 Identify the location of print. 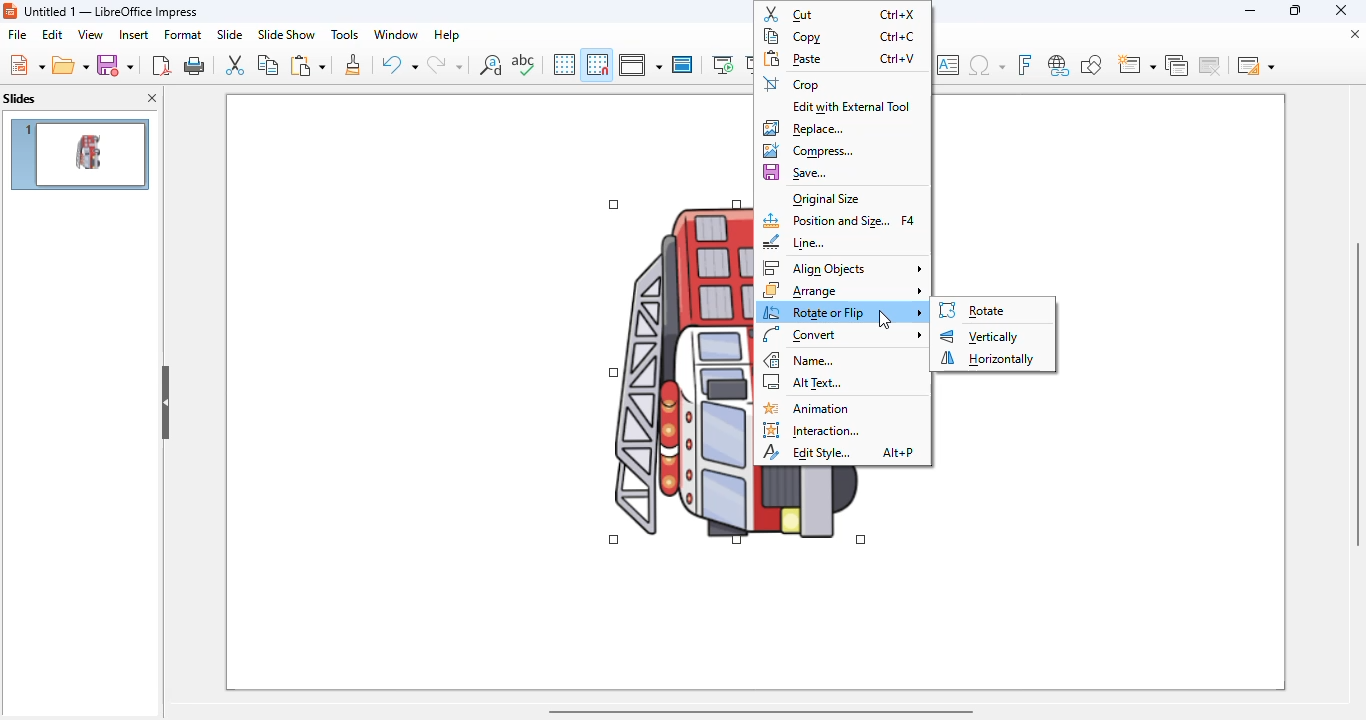
(196, 66).